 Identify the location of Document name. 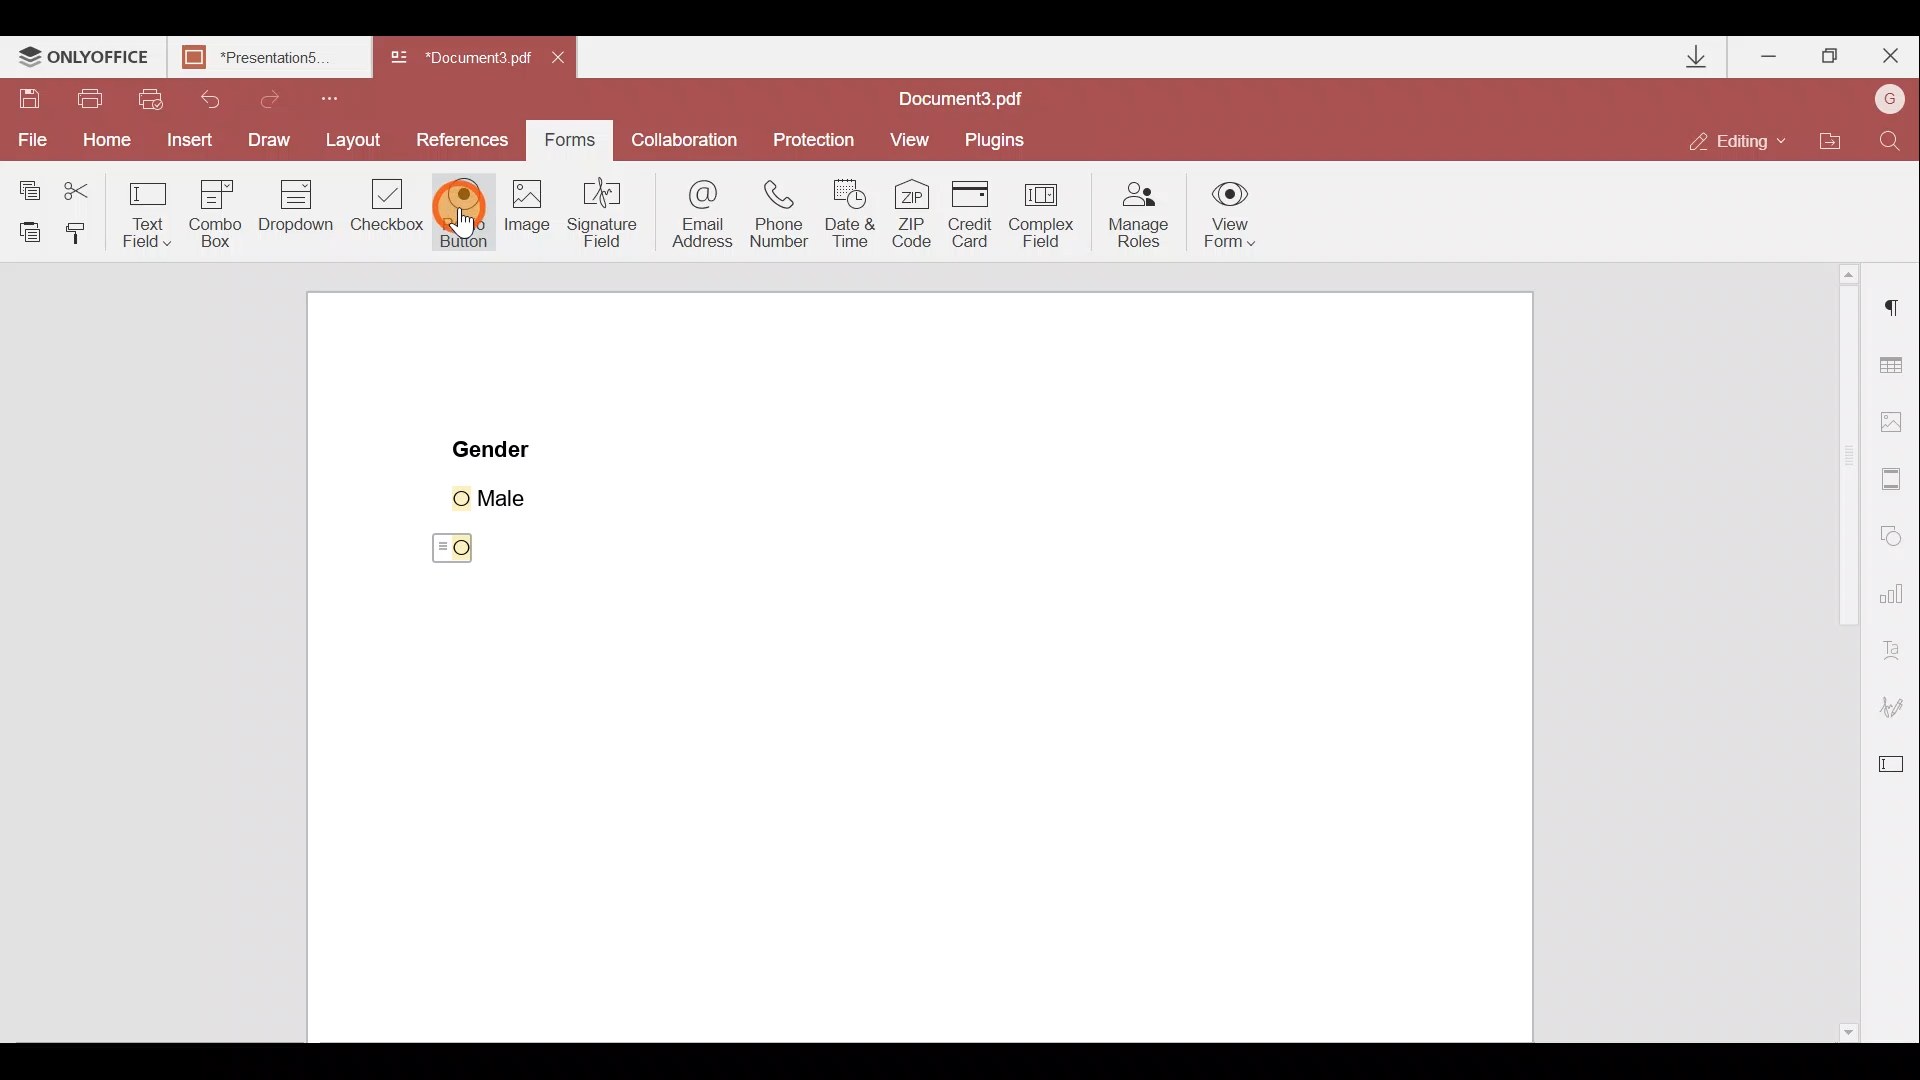
(464, 58).